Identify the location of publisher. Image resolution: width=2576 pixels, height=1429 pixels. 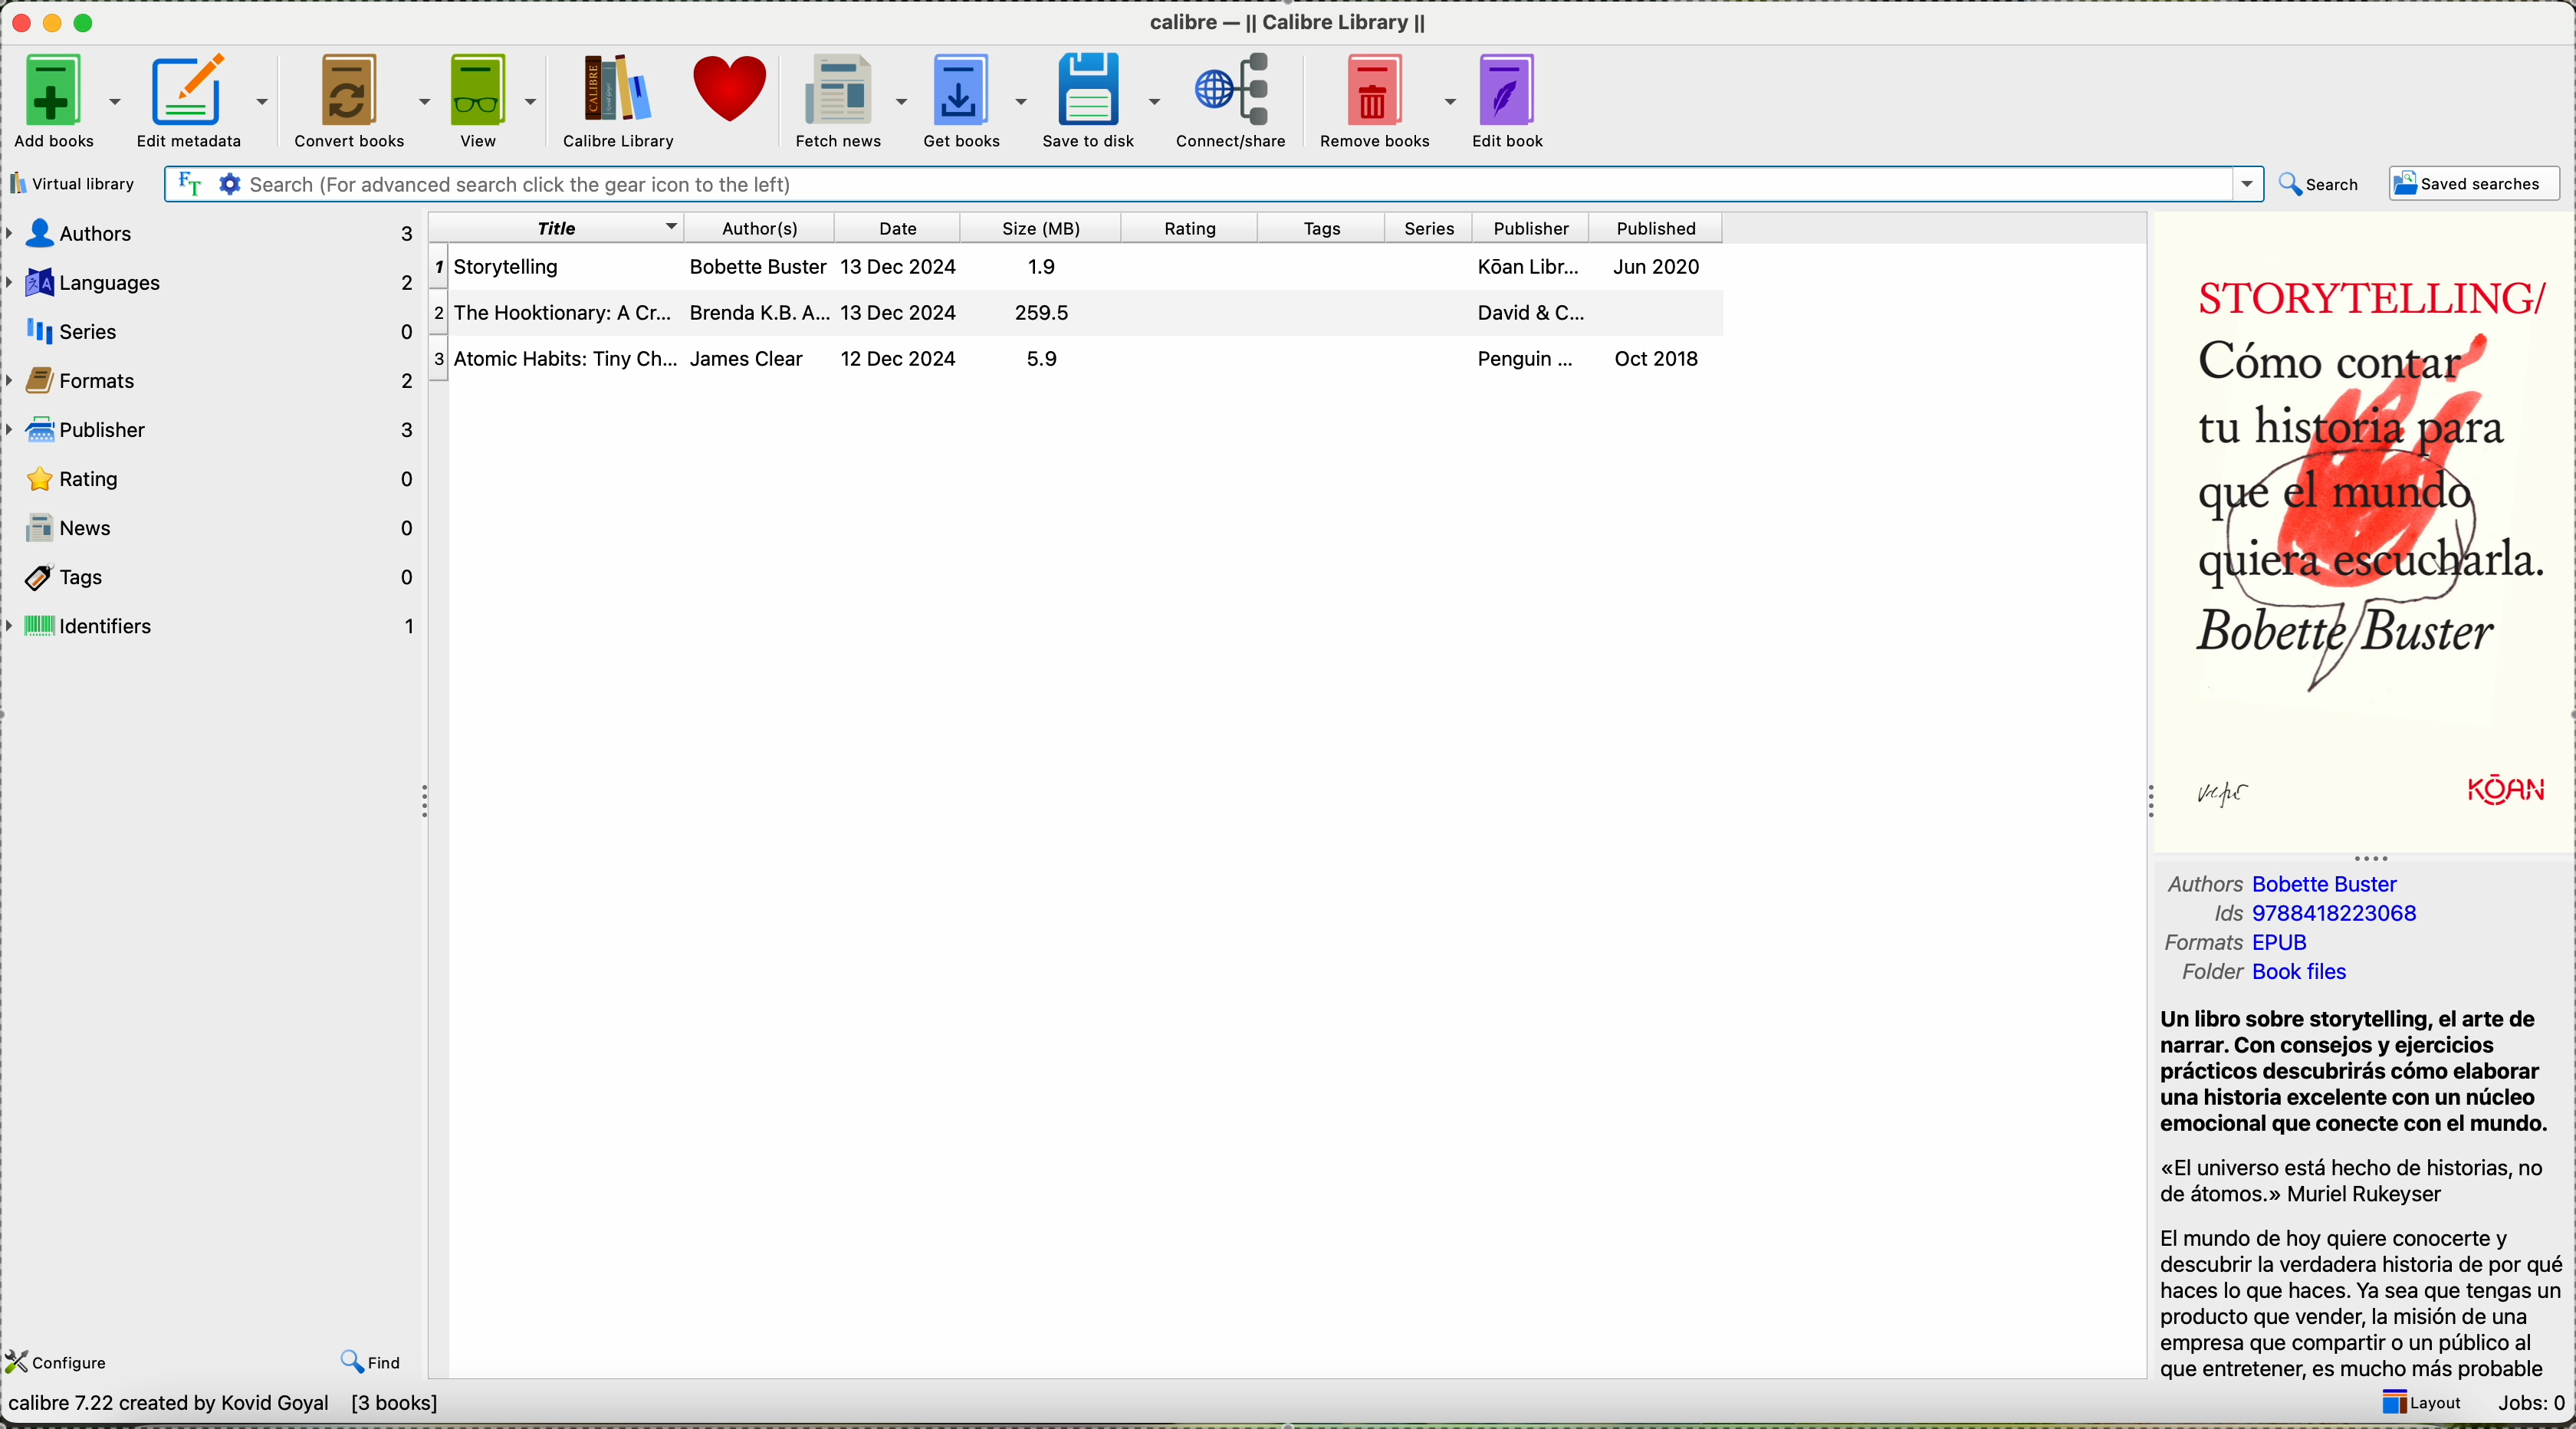
(214, 429).